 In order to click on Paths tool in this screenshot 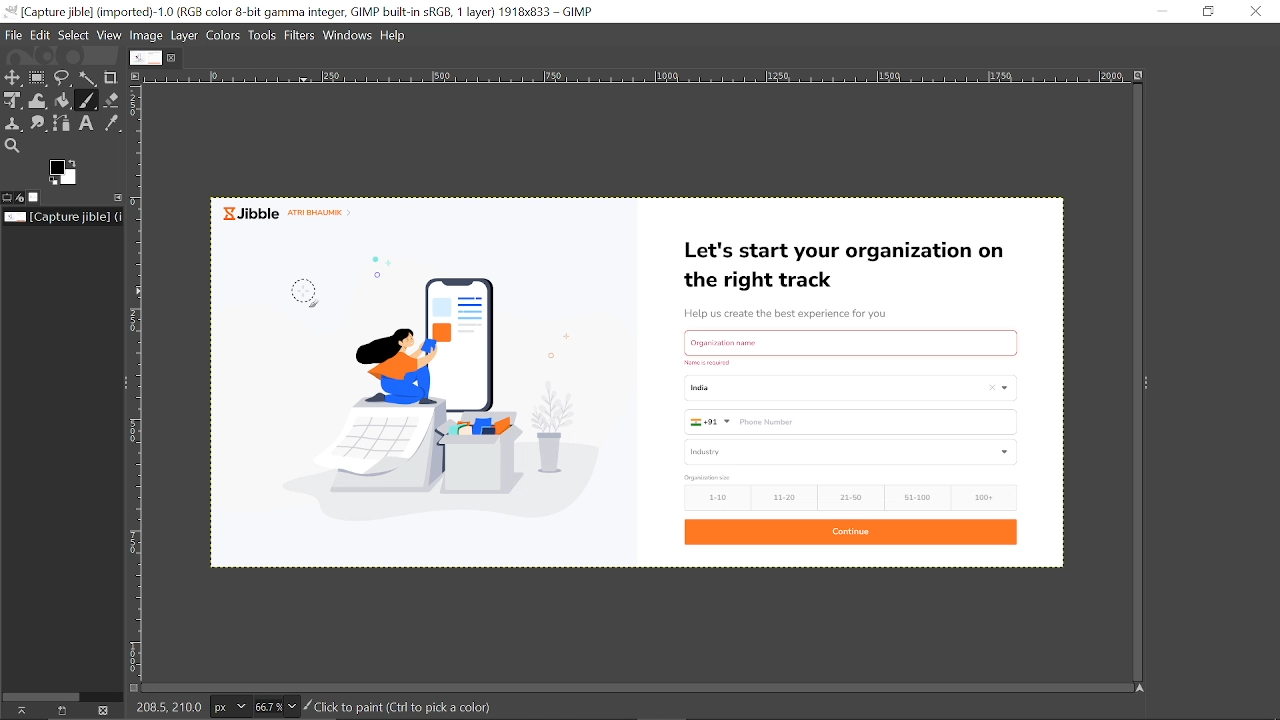, I will do `click(64, 124)`.